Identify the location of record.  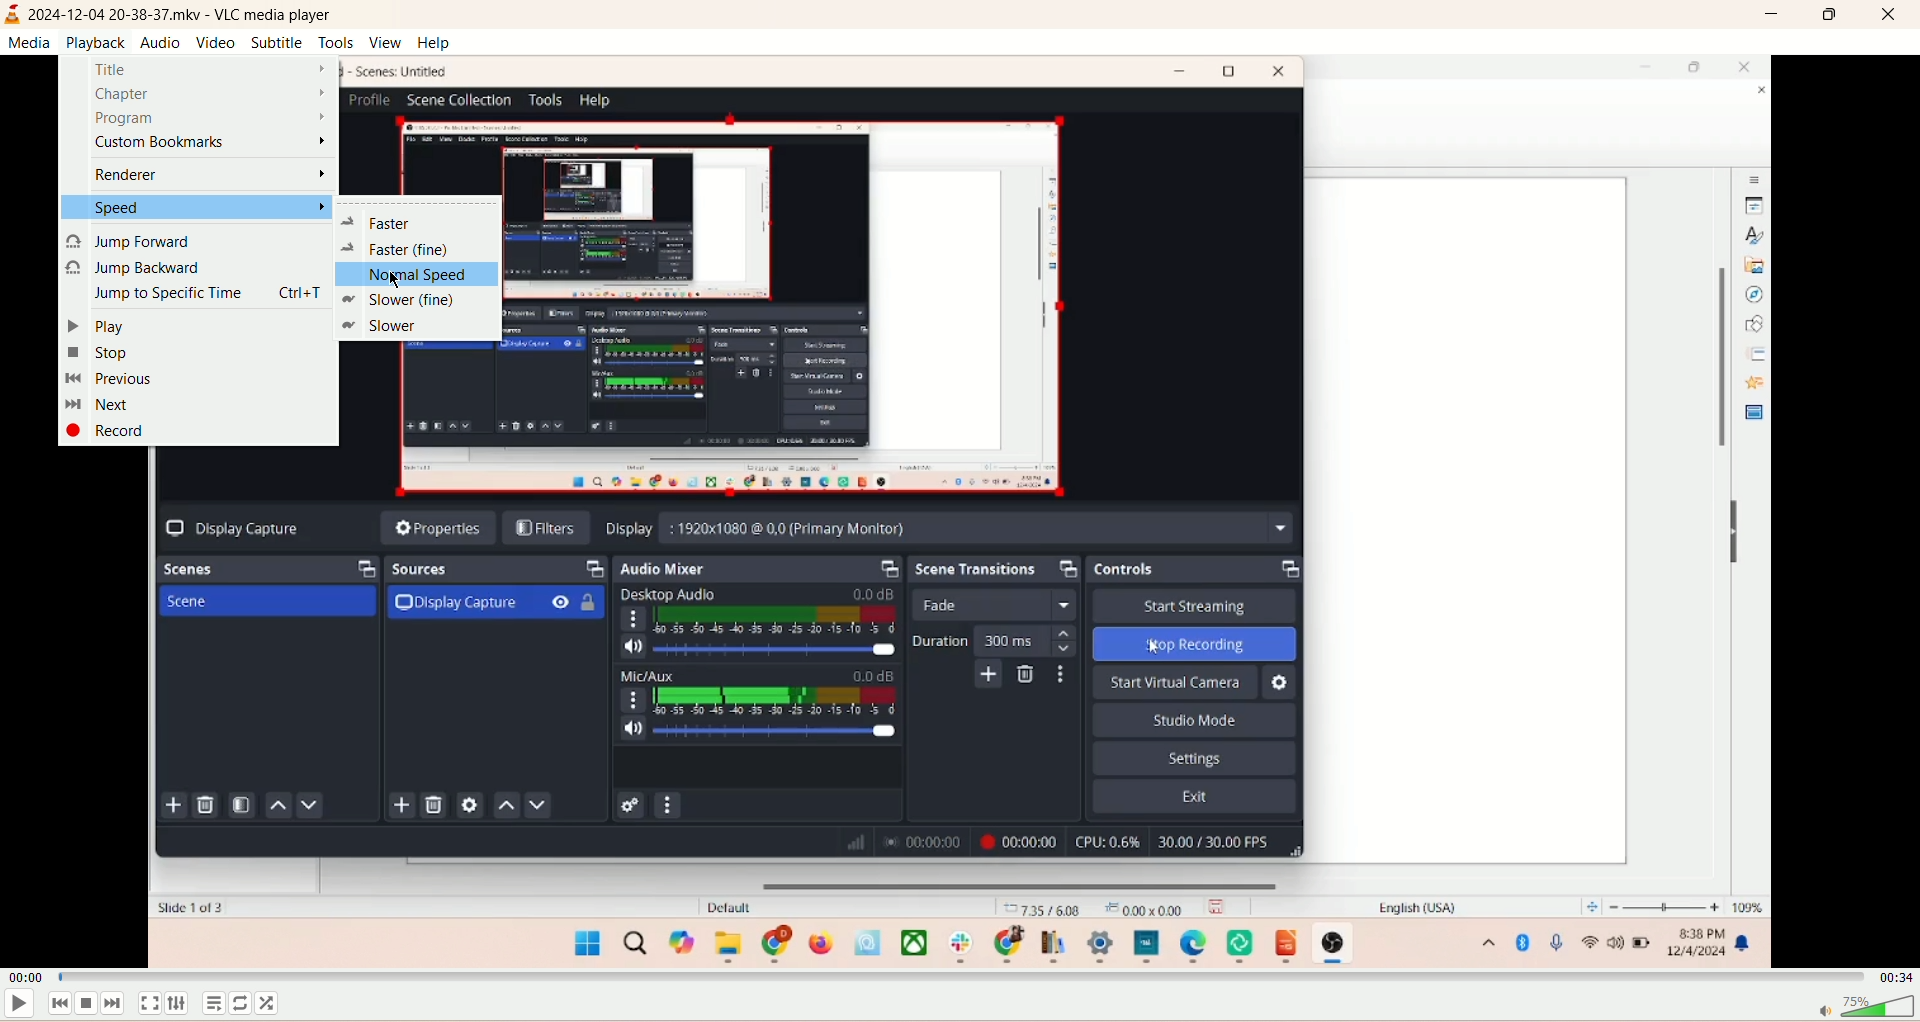
(104, 429).